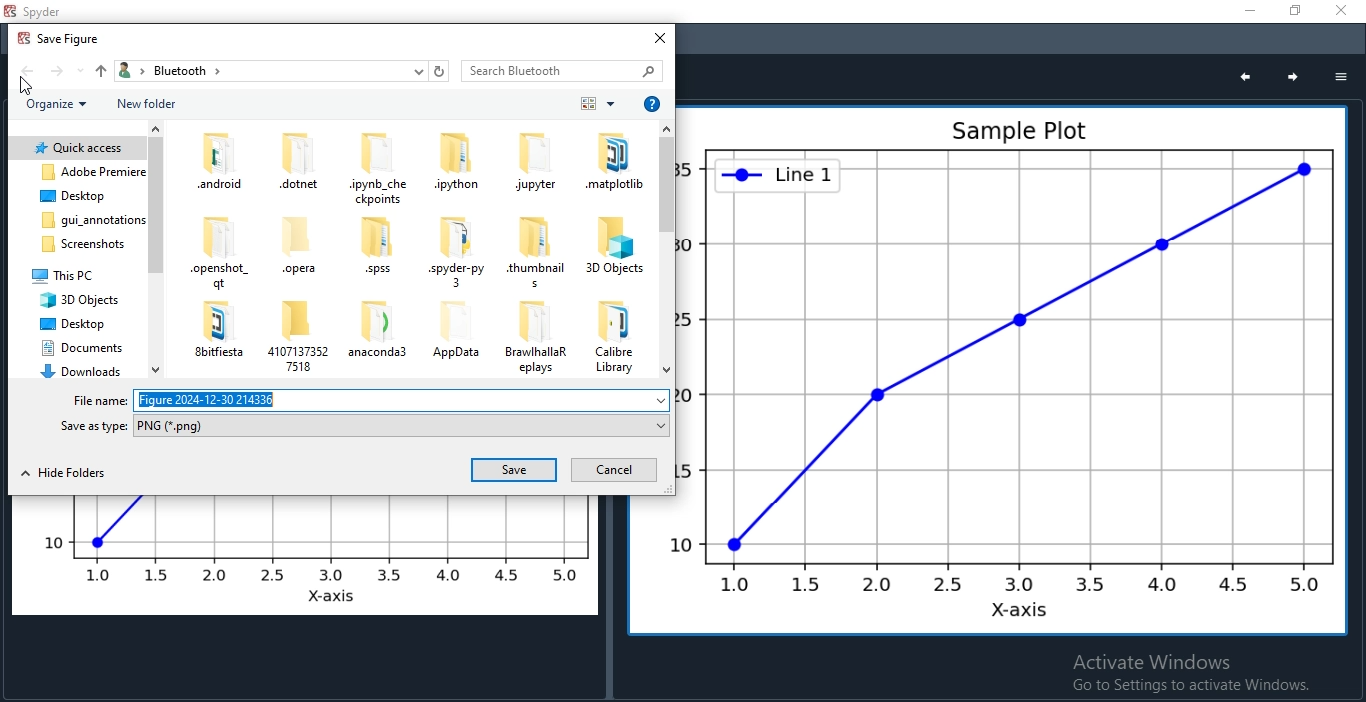 This screenshot has height=702, width=1366. Describe the element at coordinates (1294, 76) in the screenshot. I see `next plot` at that location.